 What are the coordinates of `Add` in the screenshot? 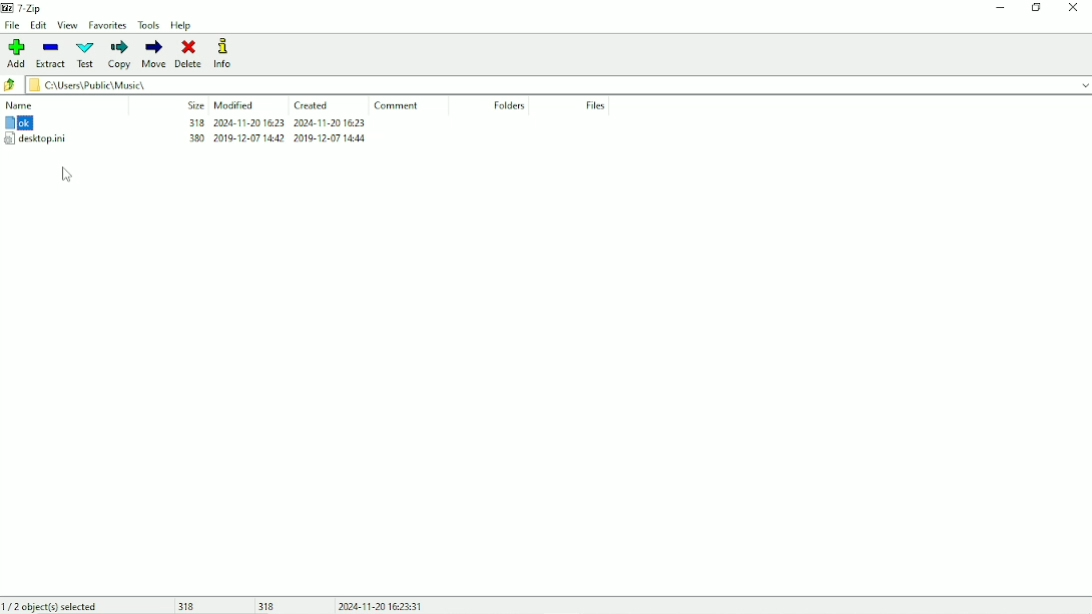 It's located at (15, 54).